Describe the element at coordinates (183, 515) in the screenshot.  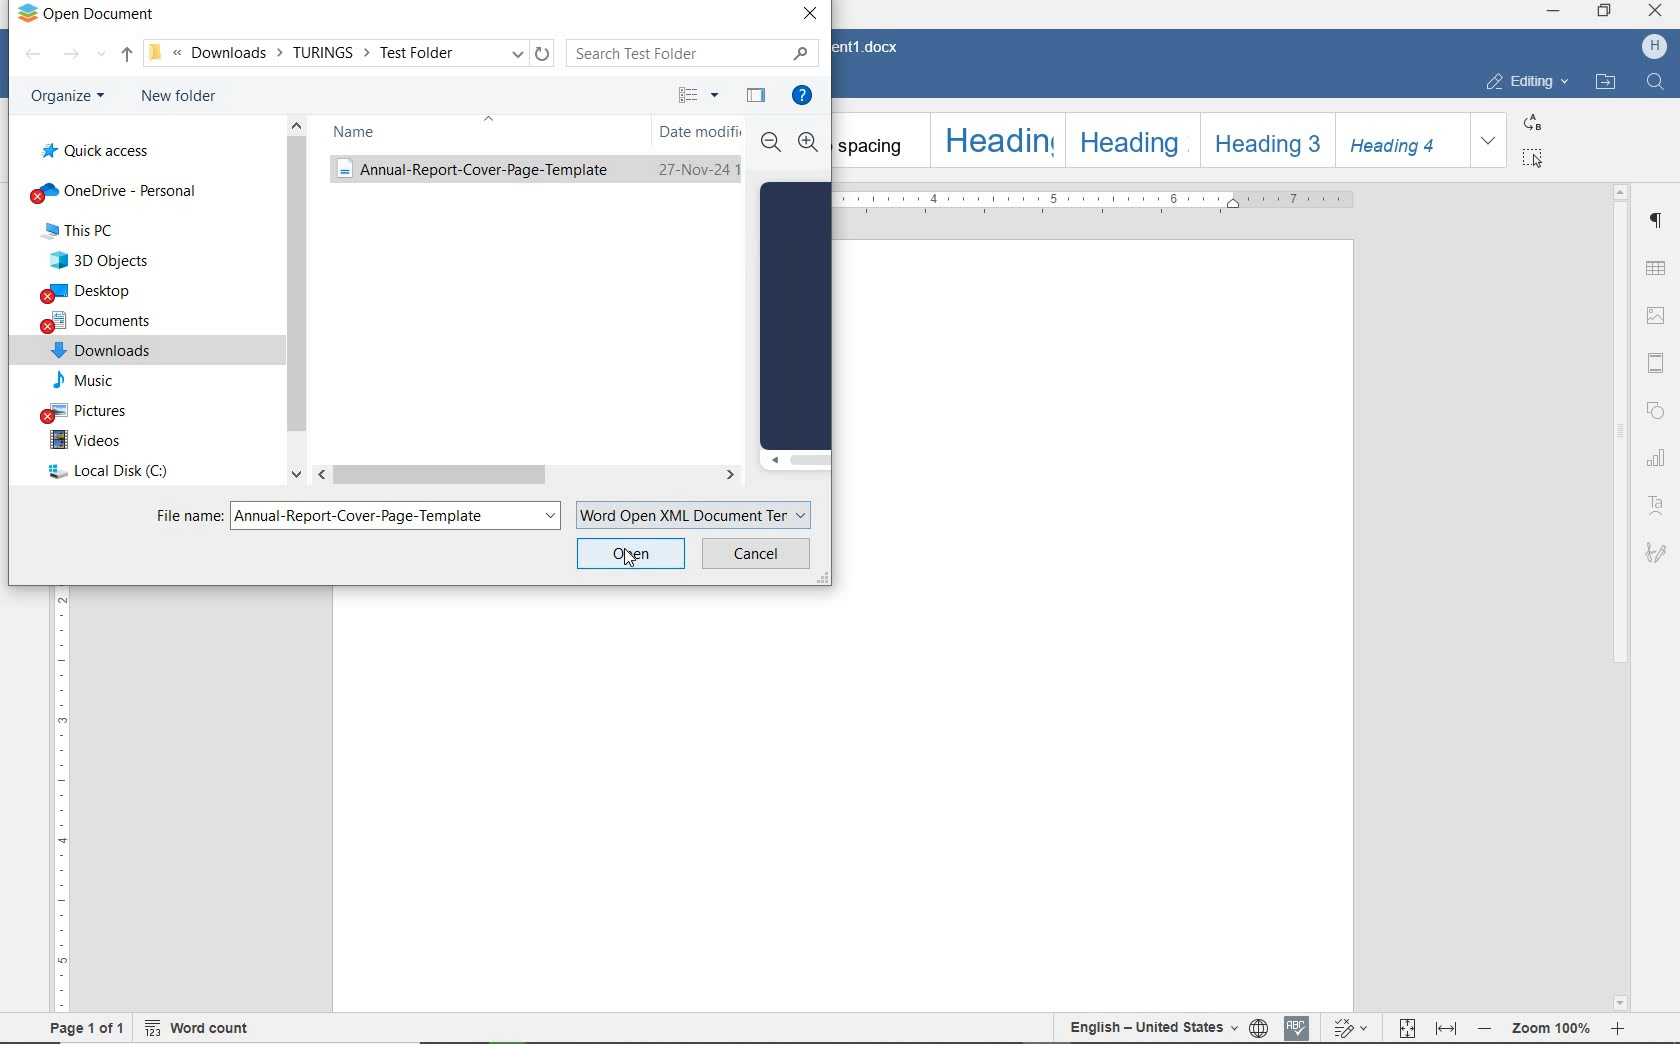
I see `FILE NAME` at that location.